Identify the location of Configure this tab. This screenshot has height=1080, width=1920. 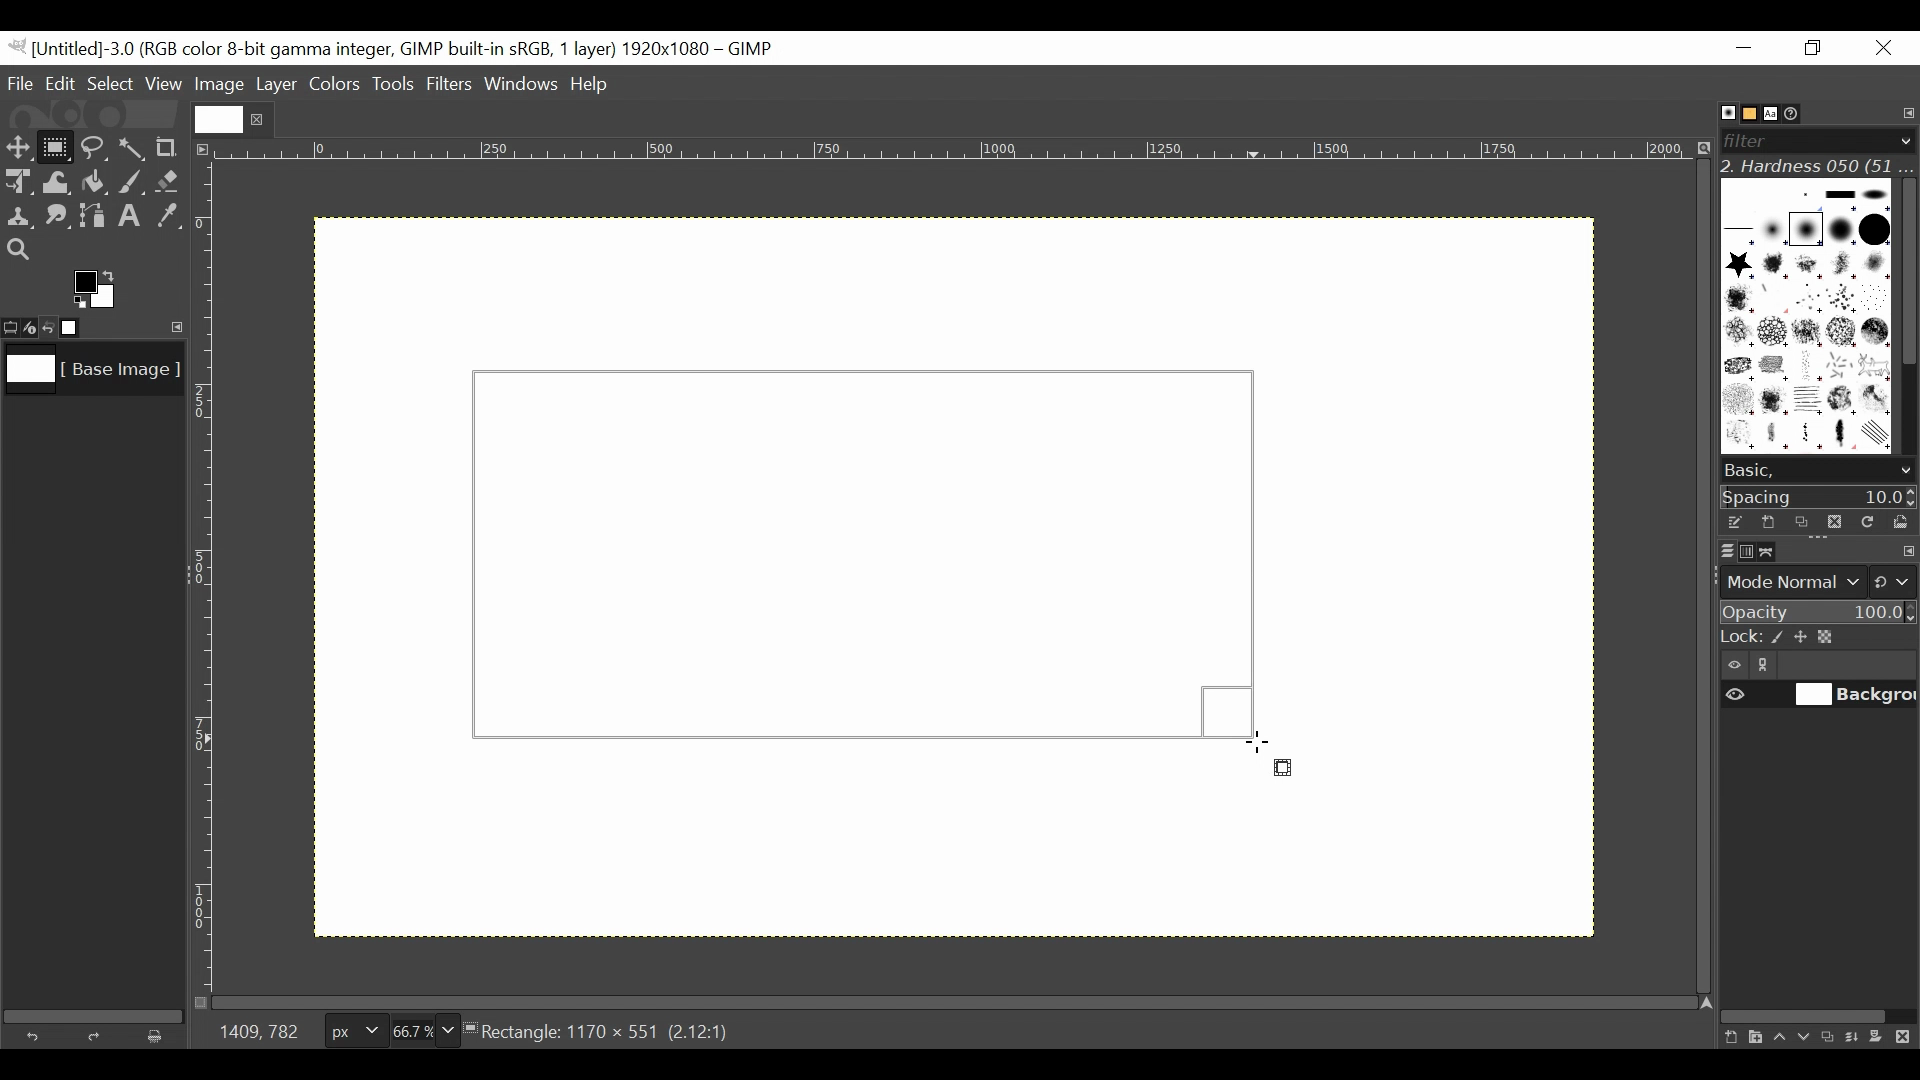
(173, 326).